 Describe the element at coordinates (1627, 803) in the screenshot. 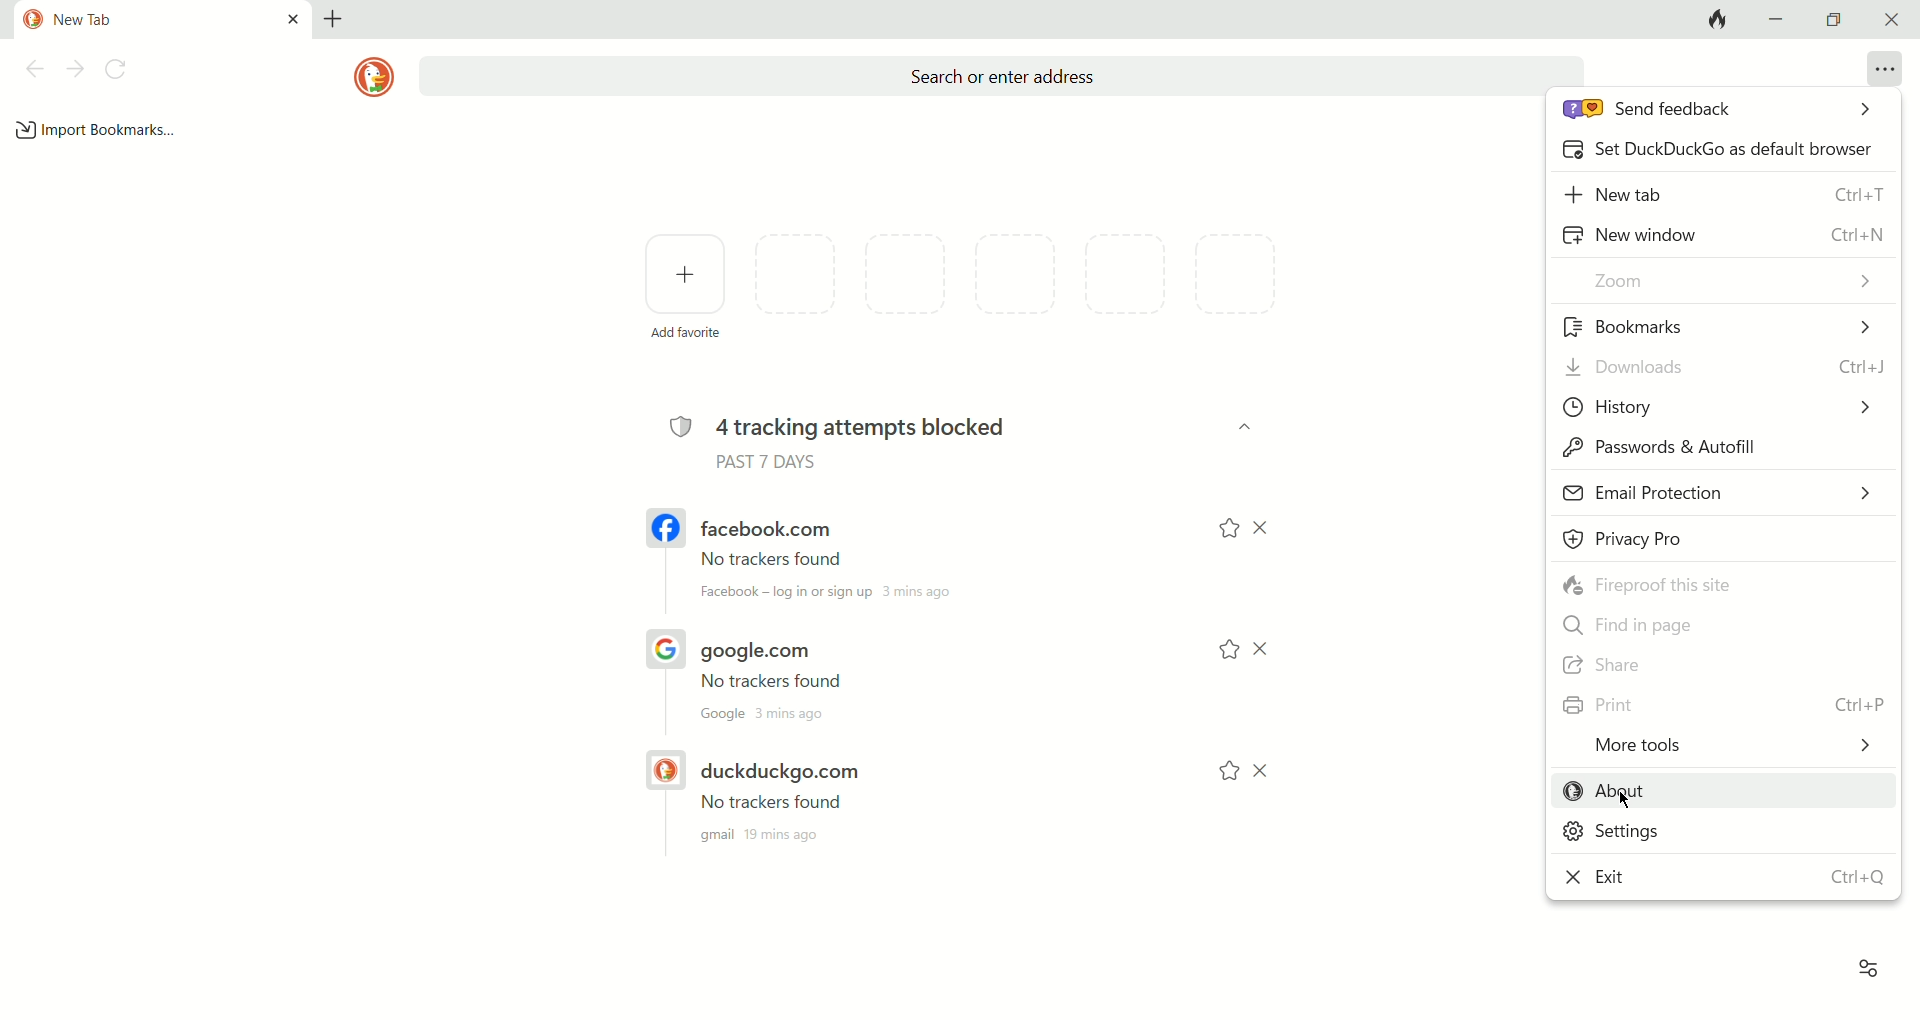

I see `cursor` at that location.